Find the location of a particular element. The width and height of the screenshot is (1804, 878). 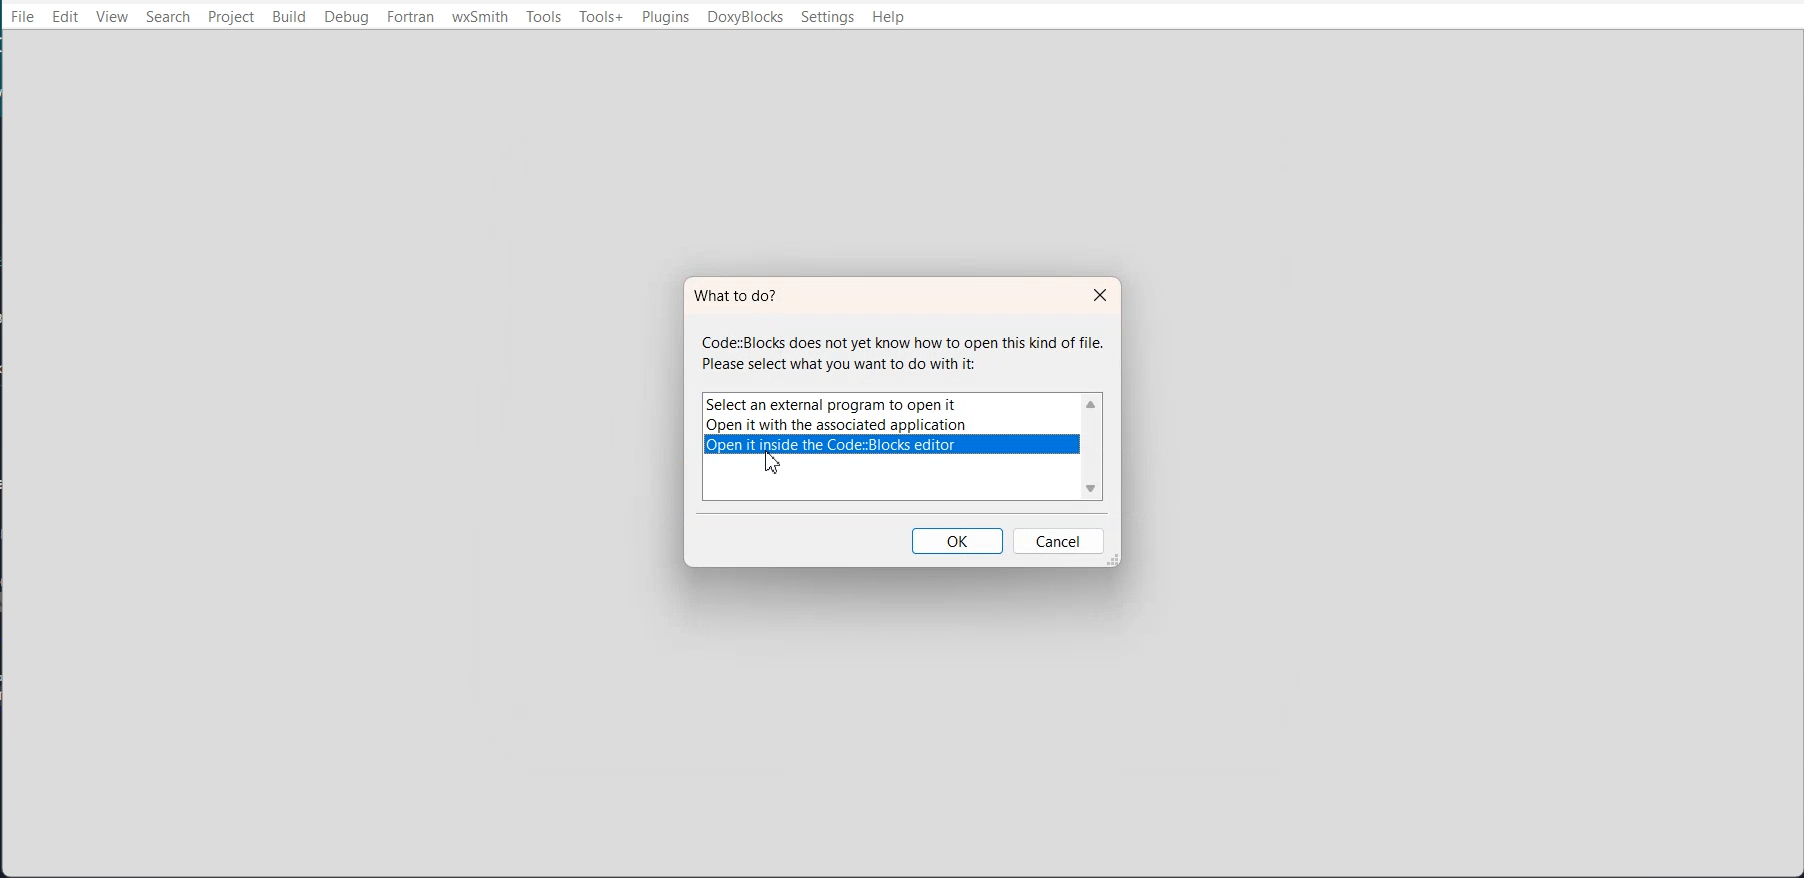

wxSmith is located at coordinates (480, 18).